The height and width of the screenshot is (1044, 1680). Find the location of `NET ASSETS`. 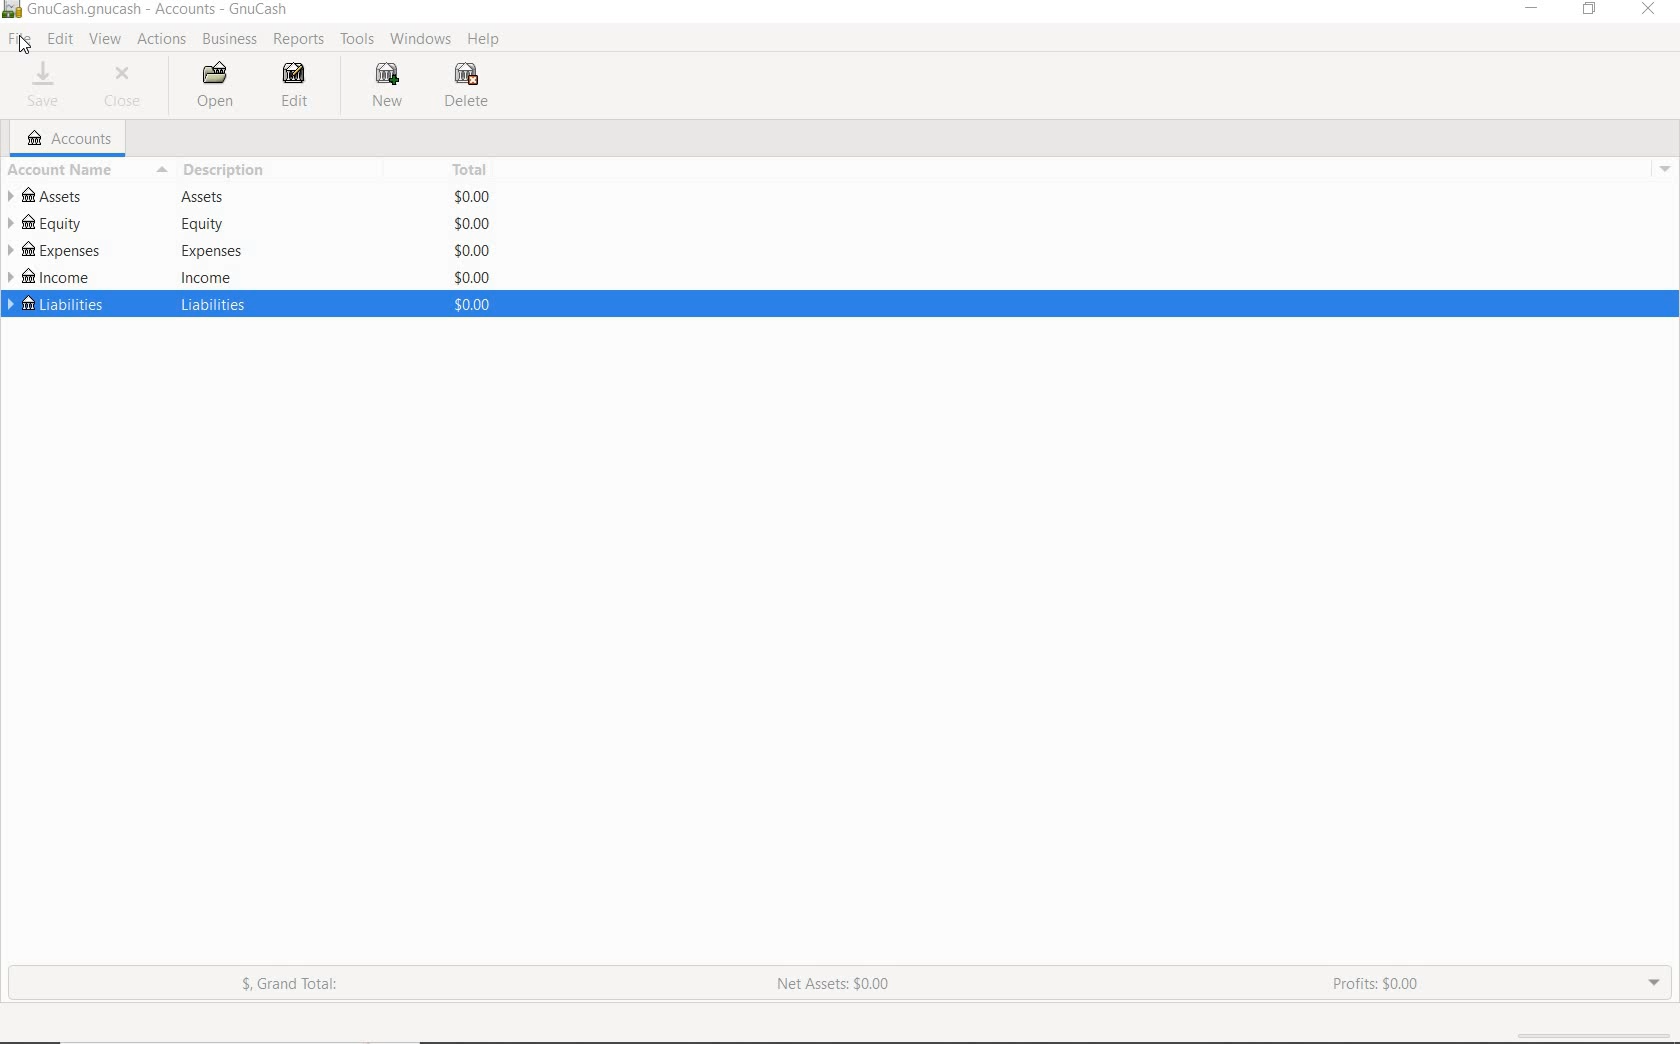

NET ASSETS is located at coordinates (838, 987).